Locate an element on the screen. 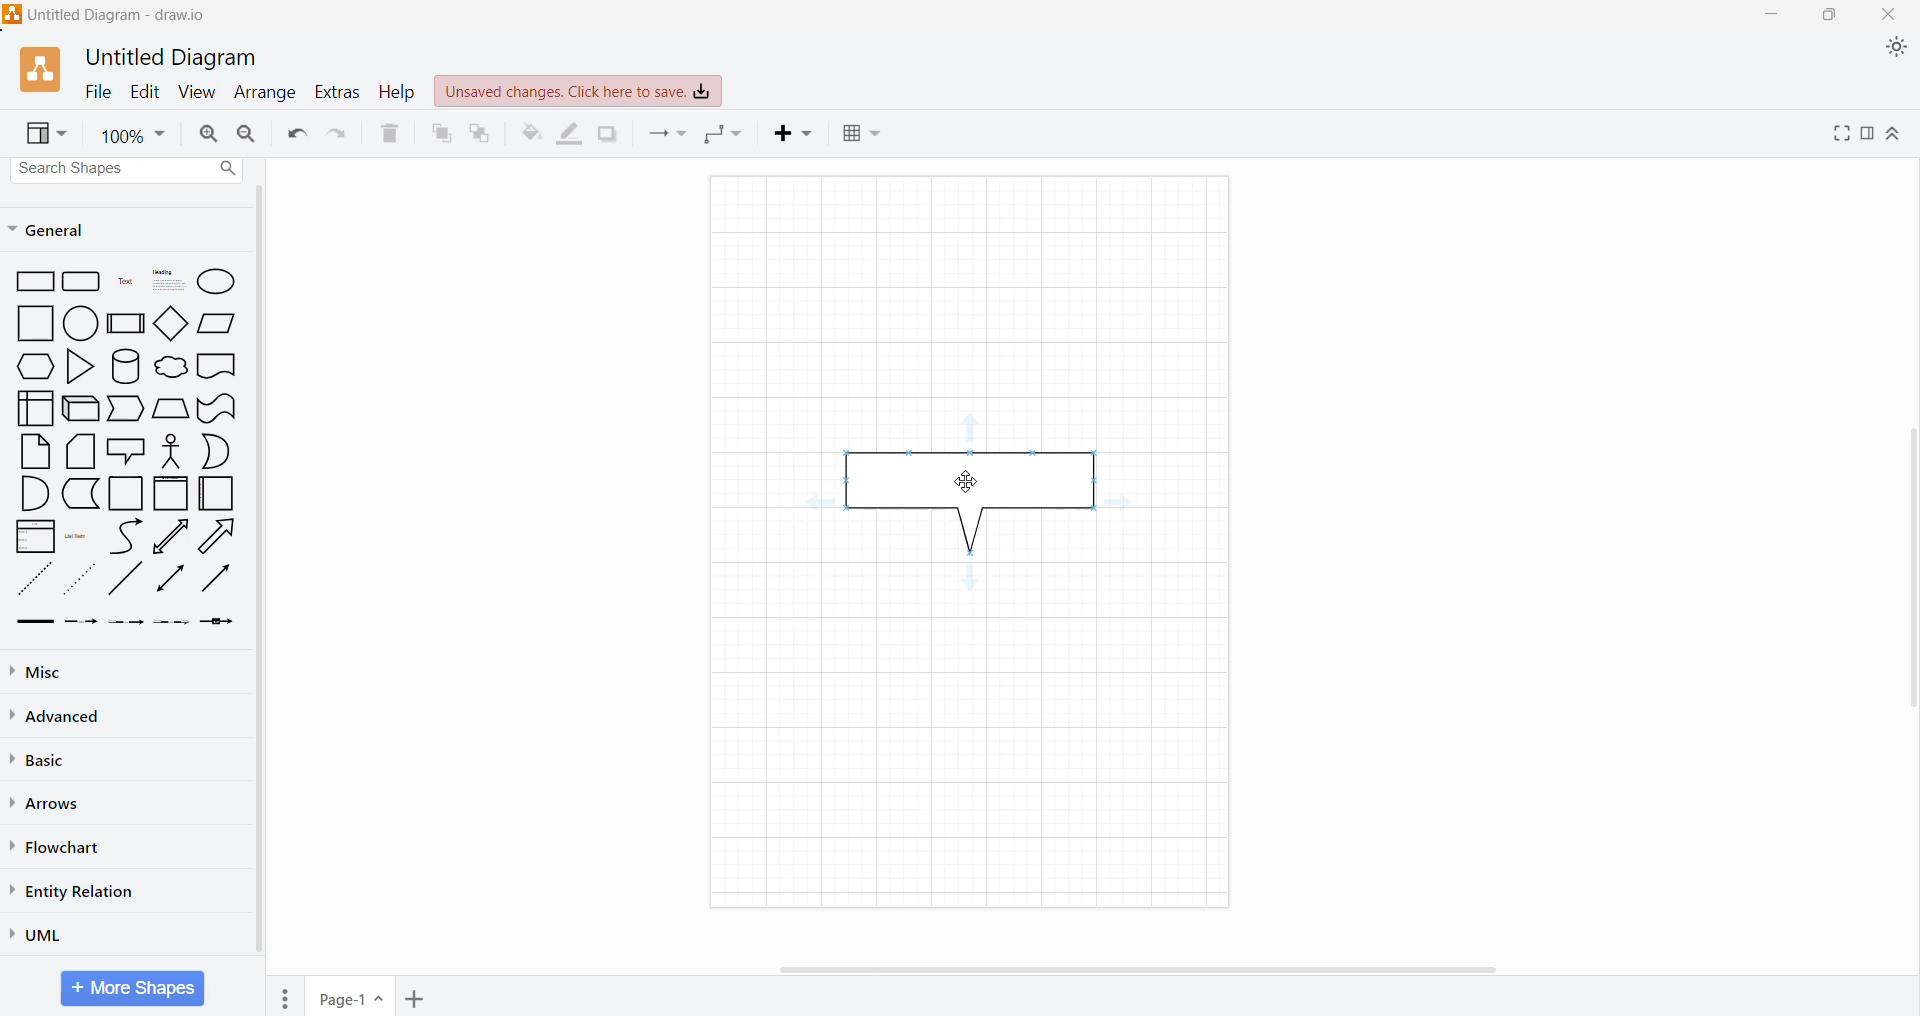  To Back is located at coordinates (482, 134).